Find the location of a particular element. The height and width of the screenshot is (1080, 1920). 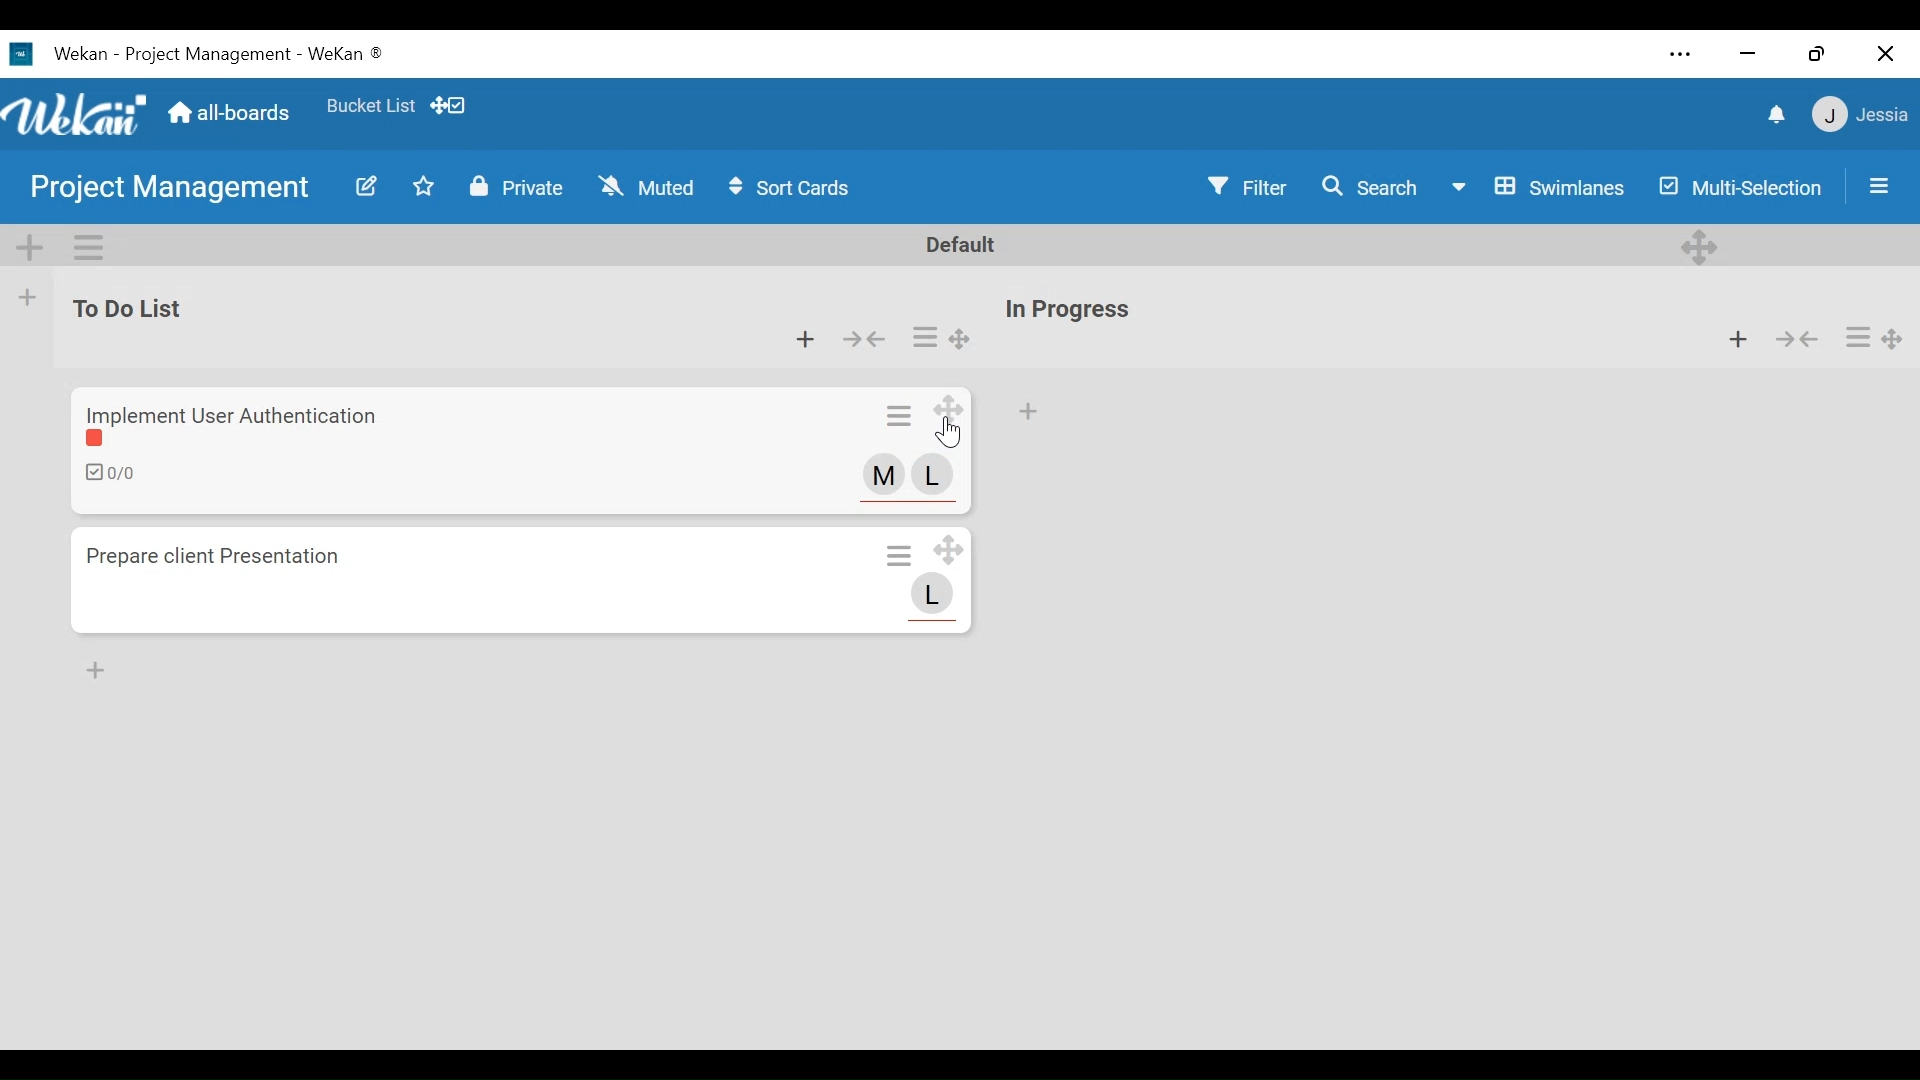

Wekan logo is located at coordinates (78, 118).